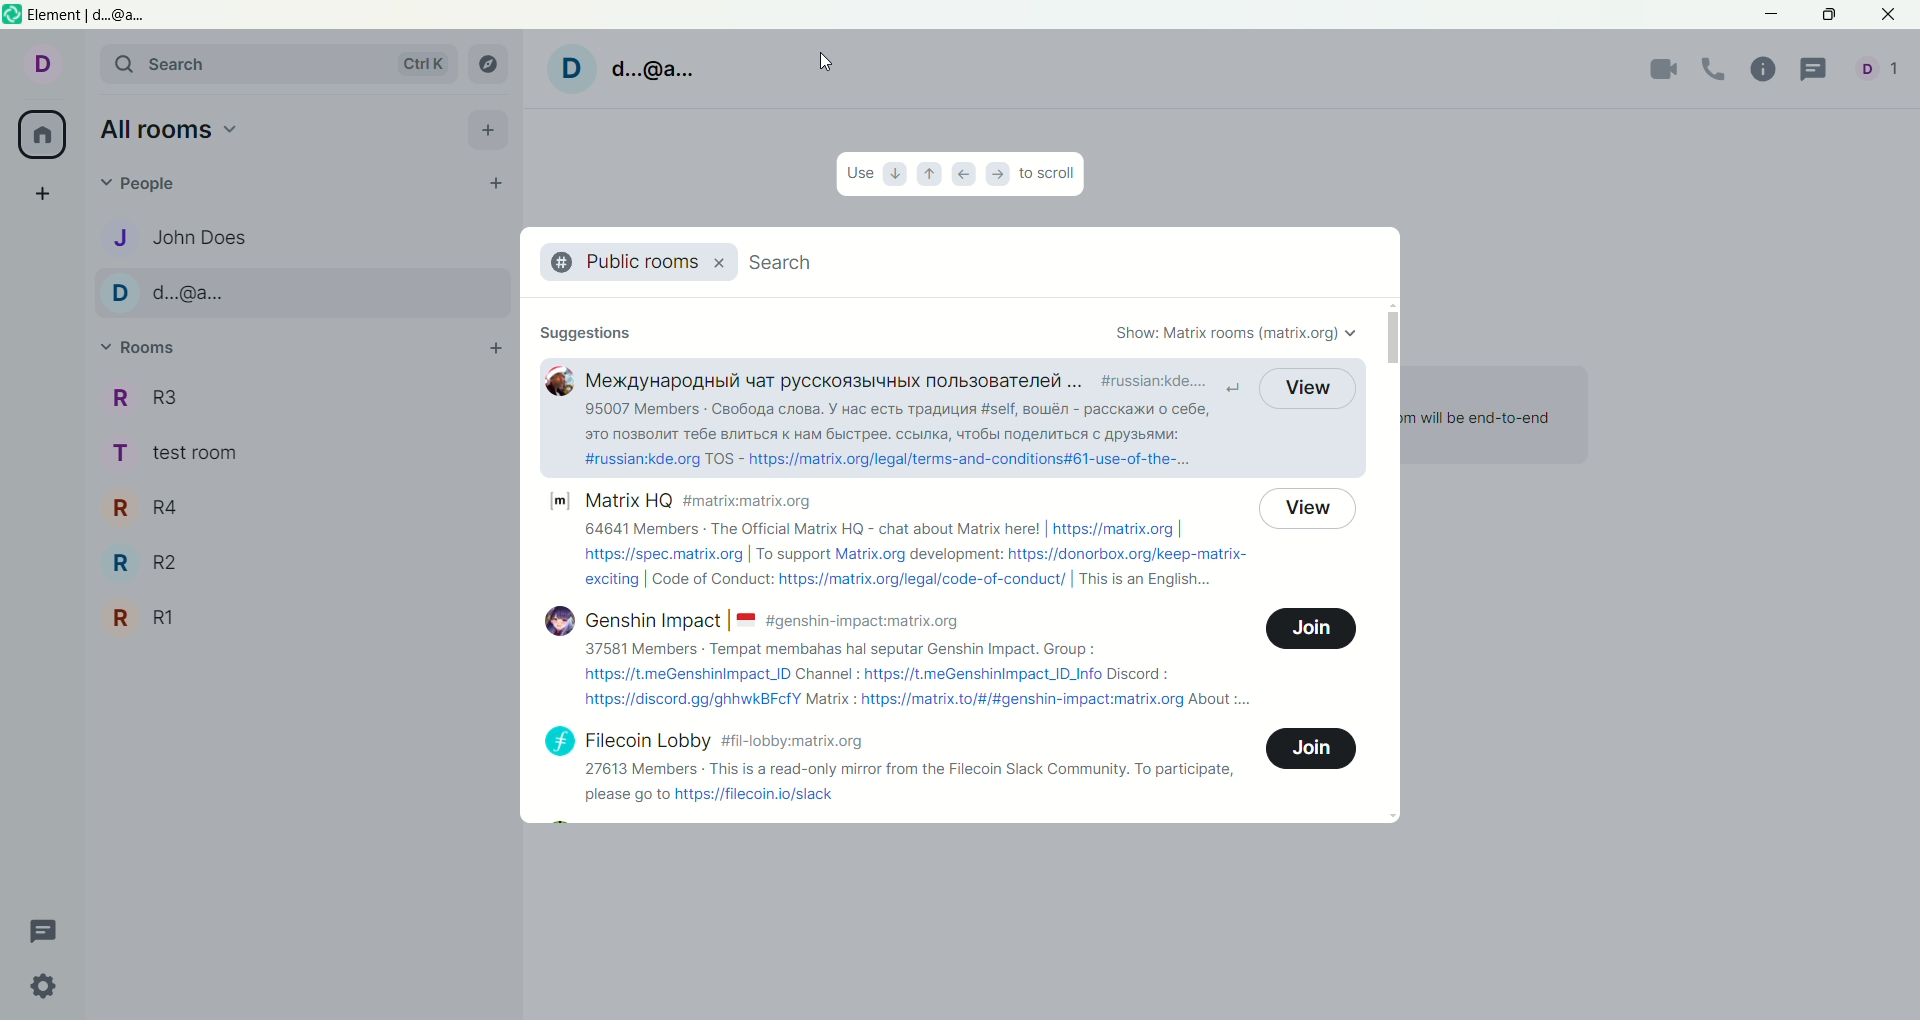 The image size is (1920, 1020). Describe the element at coordinates (871, 555) in the screenshot. I see `Matrix.org` at that location.